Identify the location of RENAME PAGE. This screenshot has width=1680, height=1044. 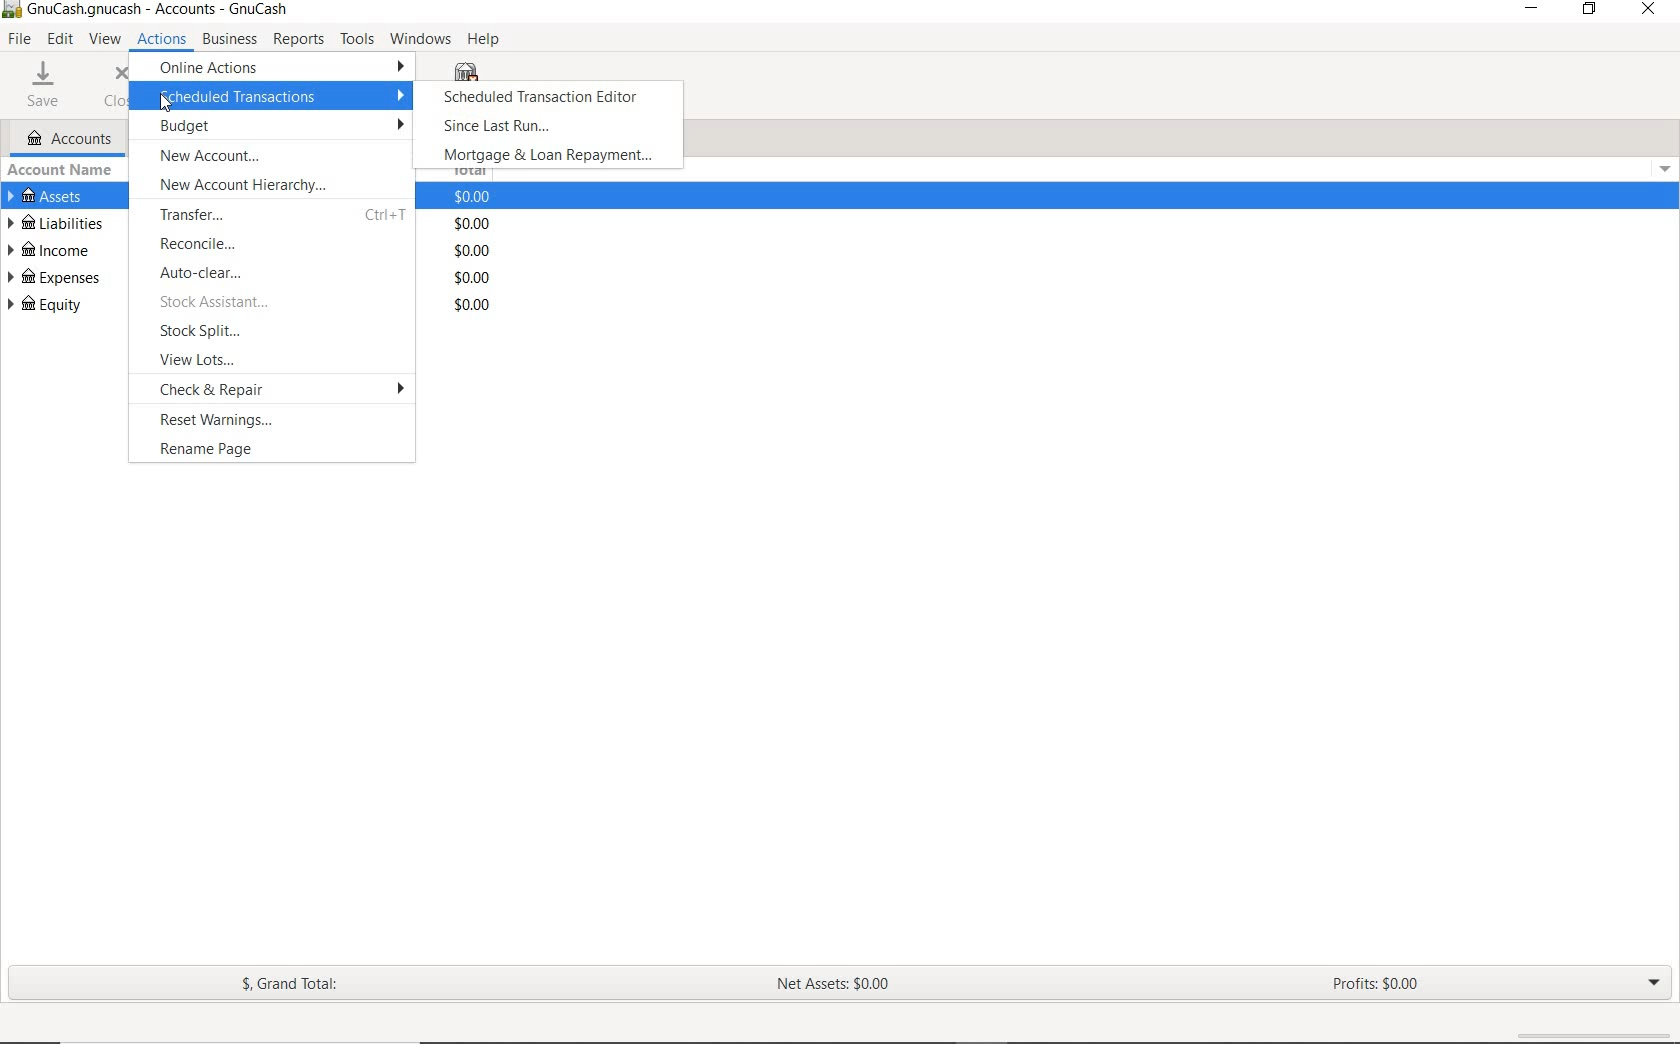
(278, 451).